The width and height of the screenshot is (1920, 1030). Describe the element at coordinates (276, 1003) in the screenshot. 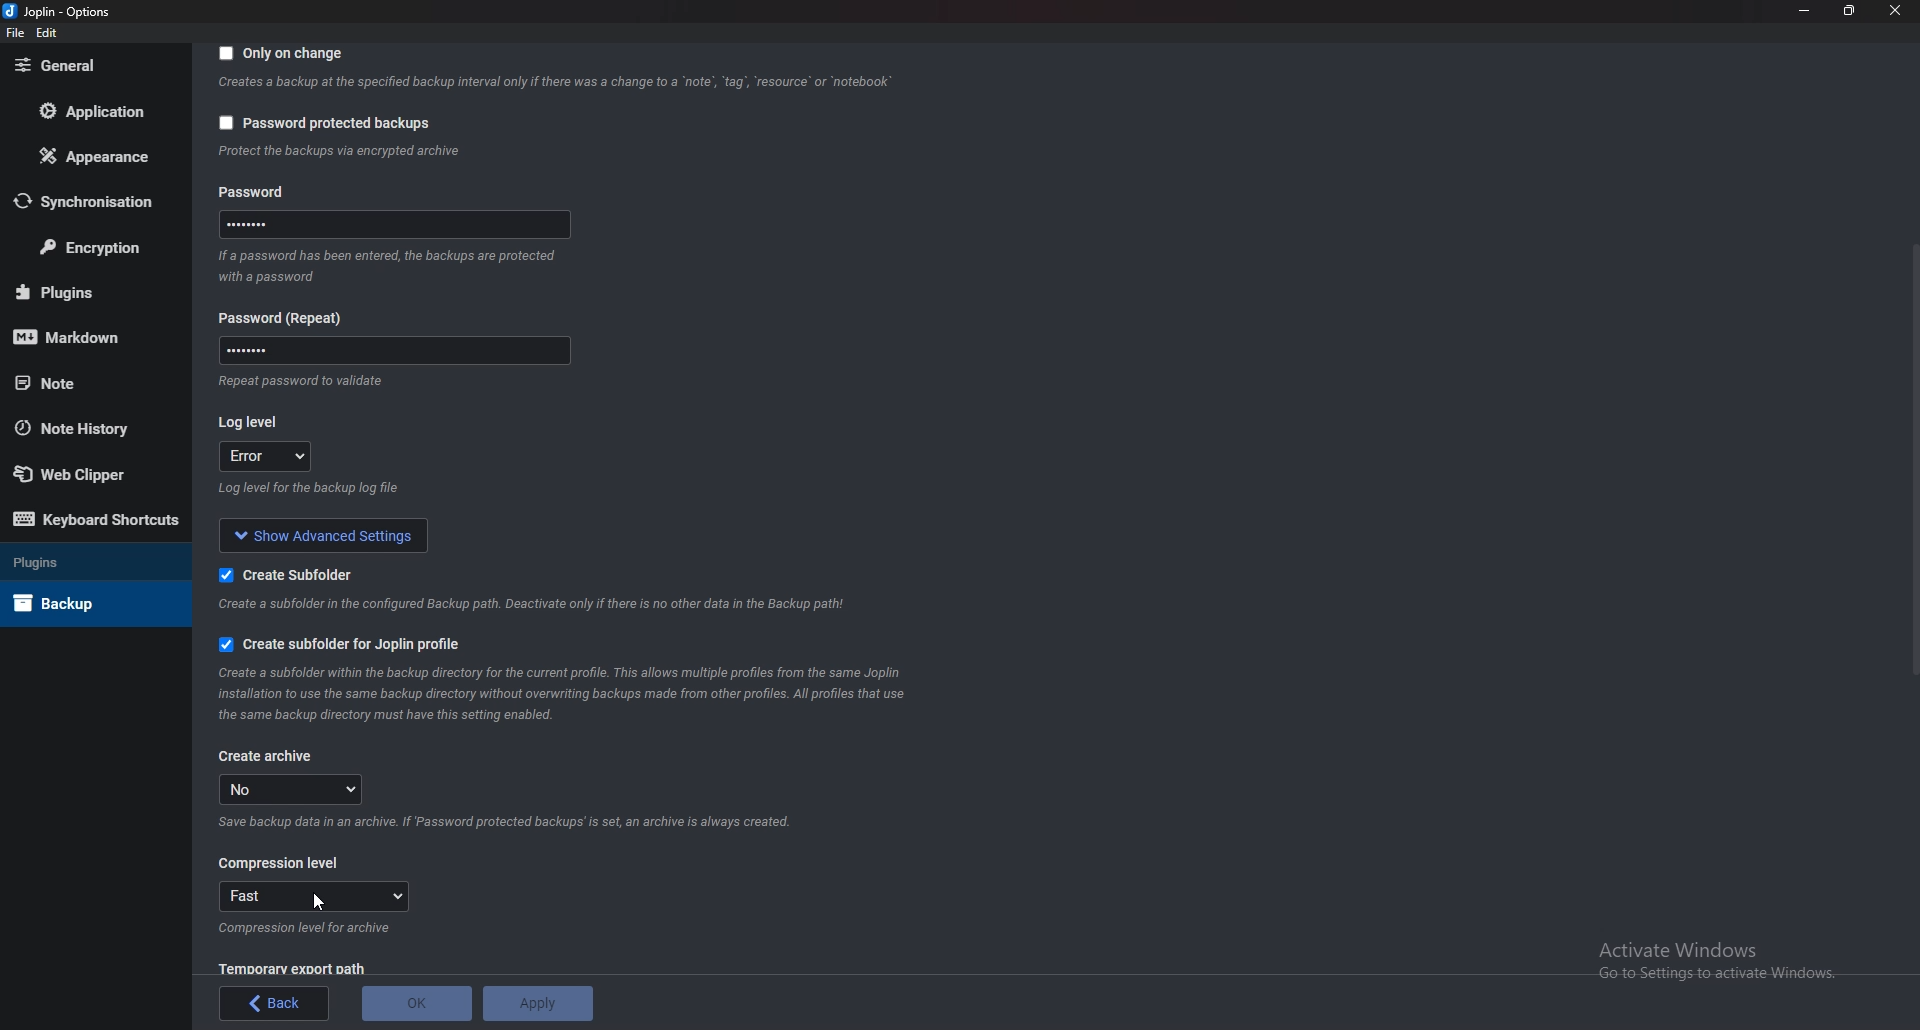

I see `back` at that location.